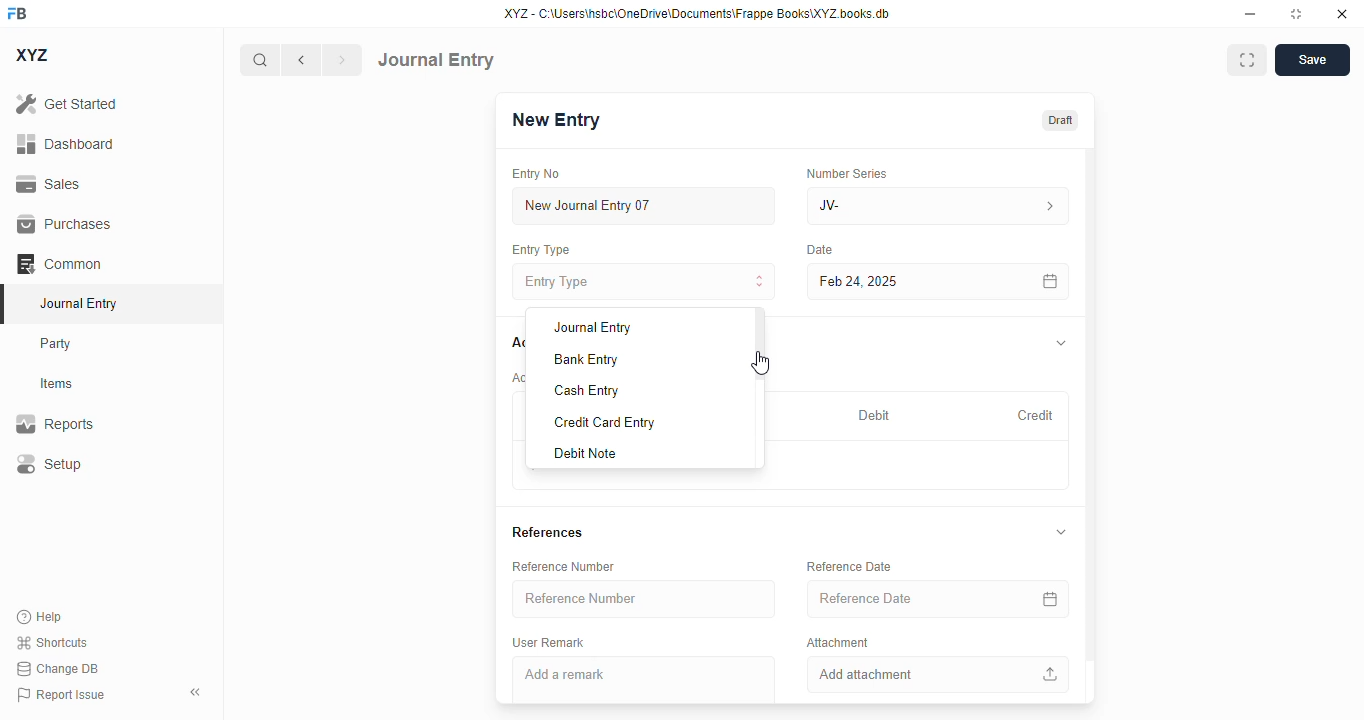 This screenshot has height=720, width=1364. Describe the element at coordinates (550, 642) in the screenshot. I see `user remark` at that location.